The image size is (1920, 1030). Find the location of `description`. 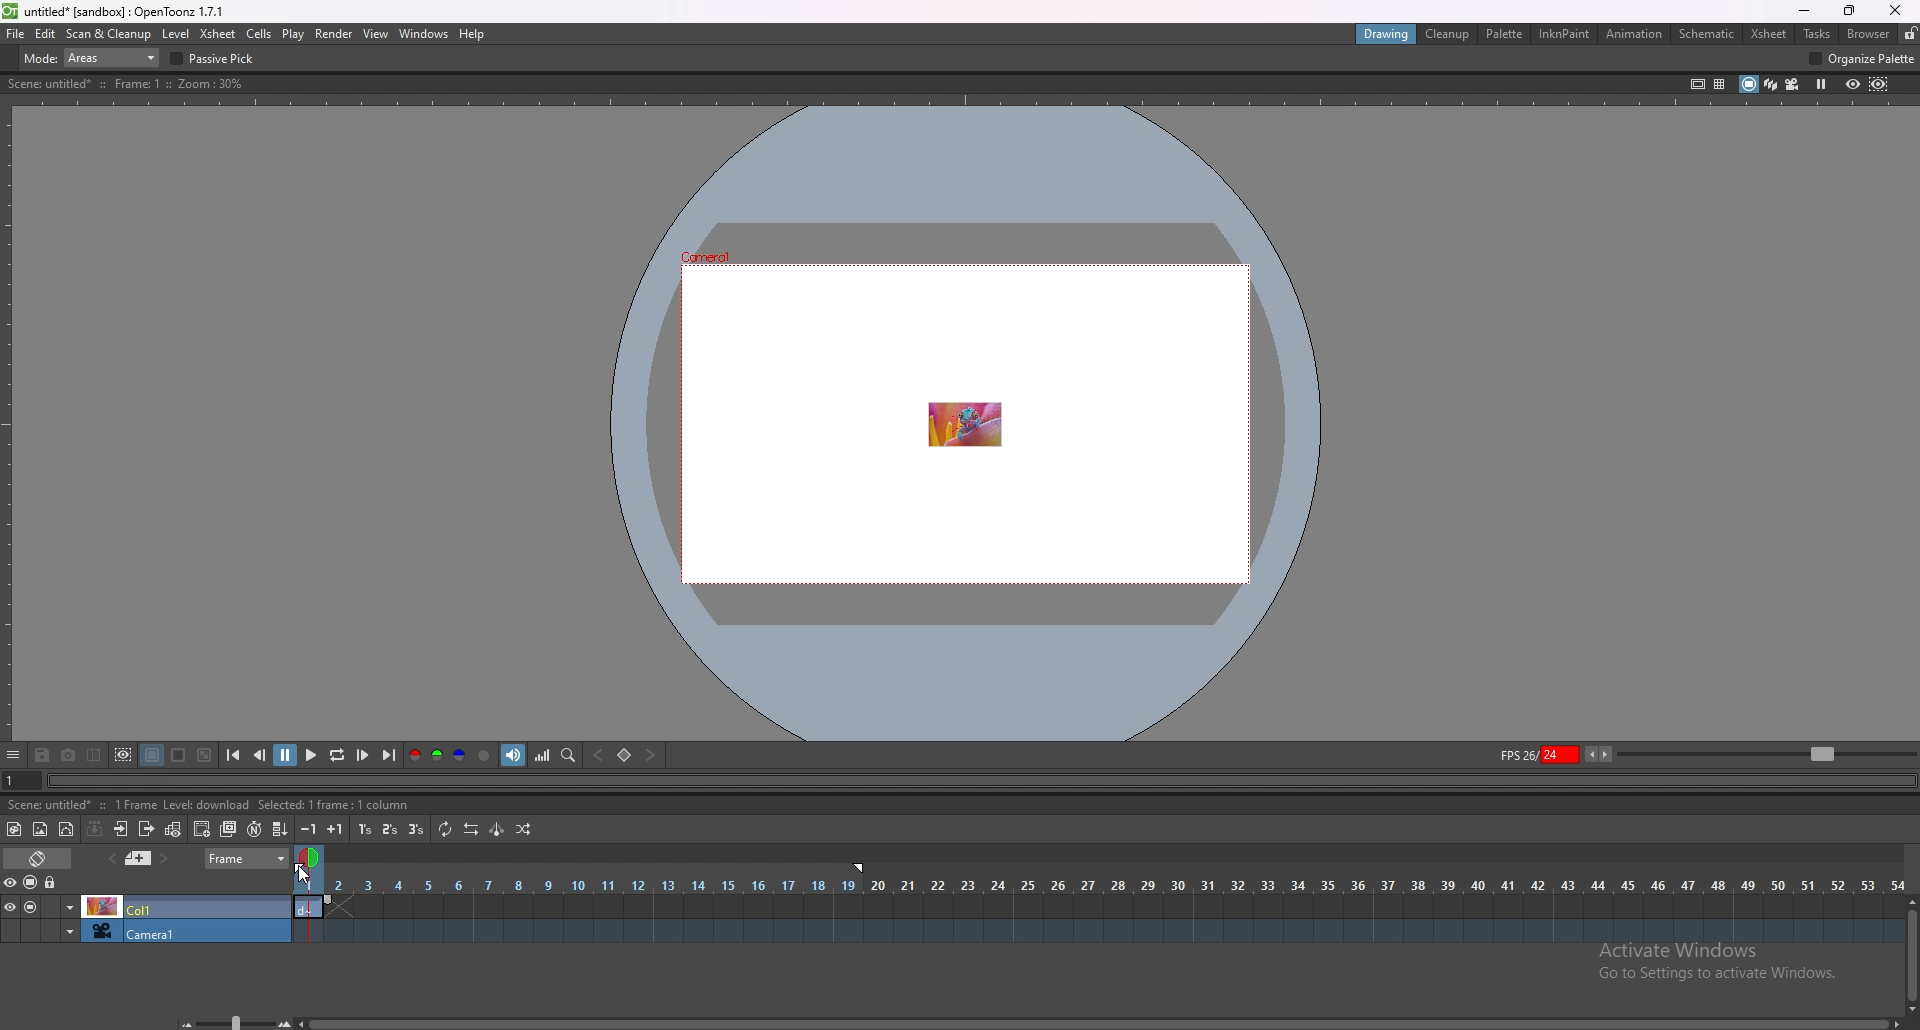

description is located at coordinates (212, 805).